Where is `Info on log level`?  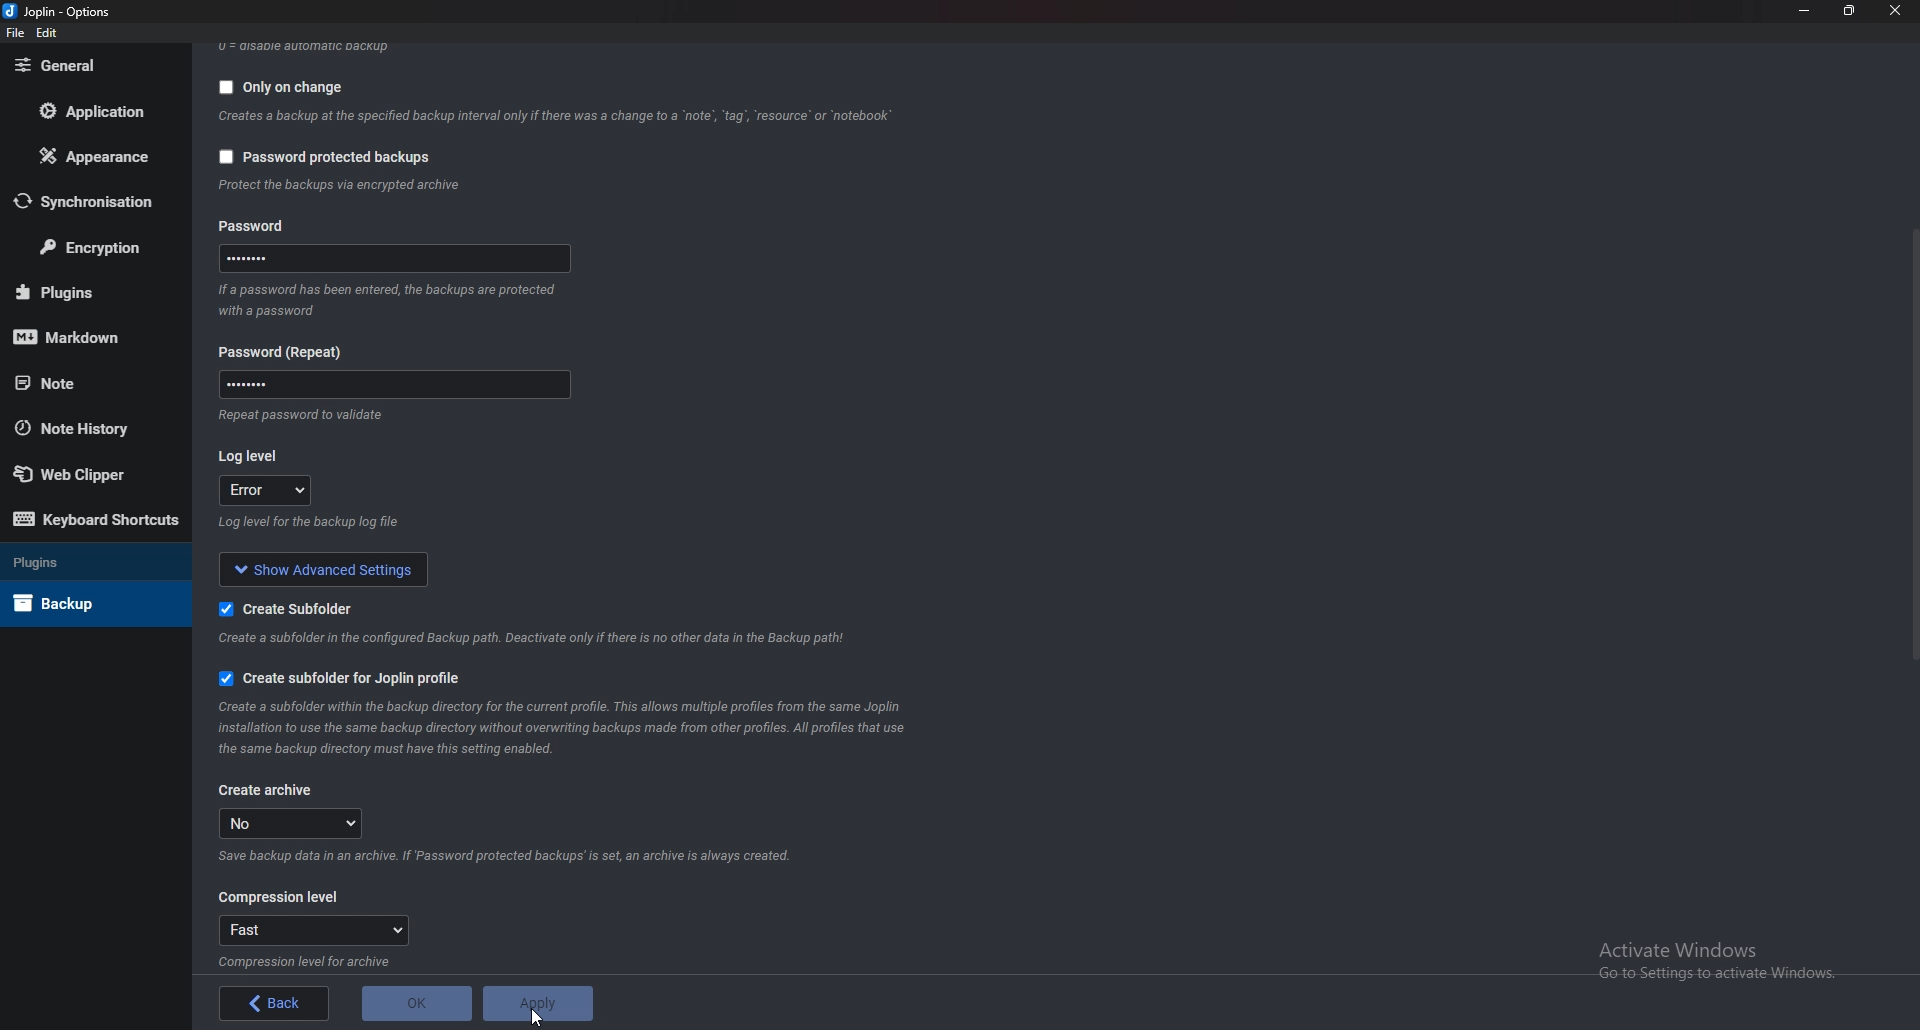
Info on log level is located at coordinates (307, 528).